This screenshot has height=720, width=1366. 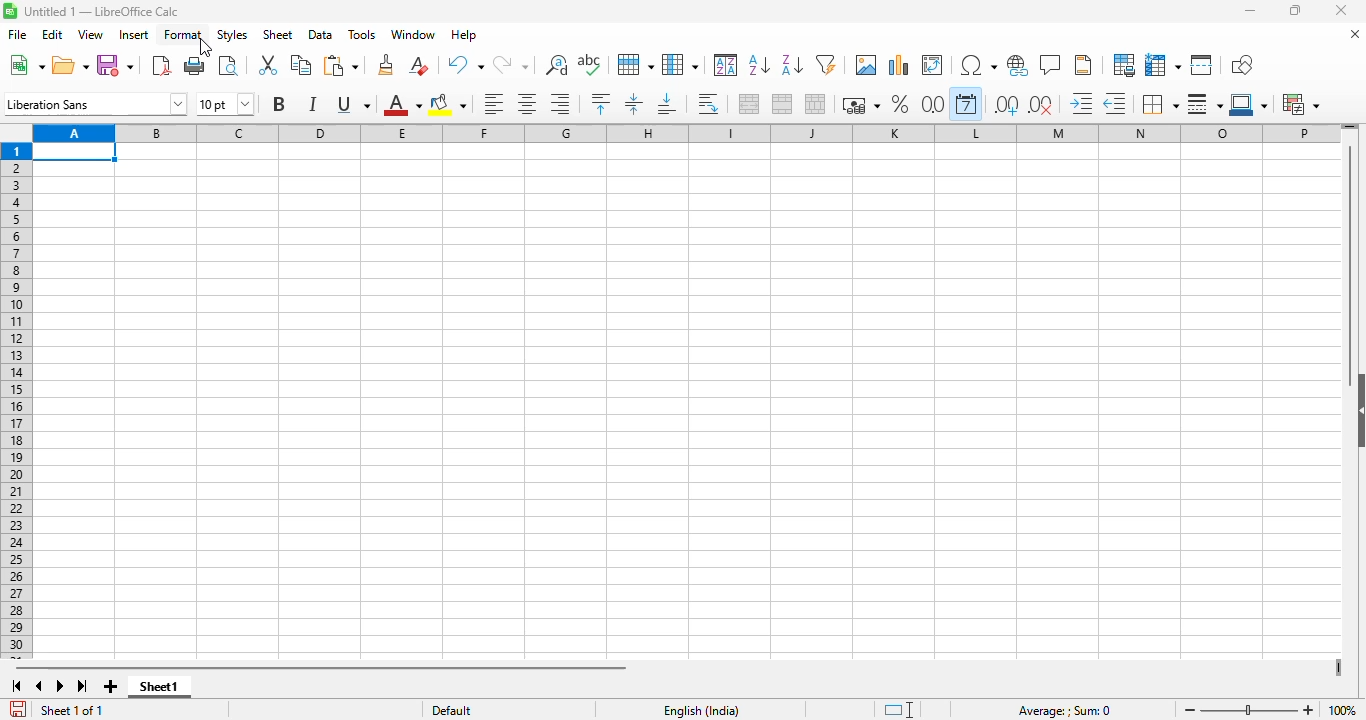 I want to click on add decimal, so click(x=1007, y=105).